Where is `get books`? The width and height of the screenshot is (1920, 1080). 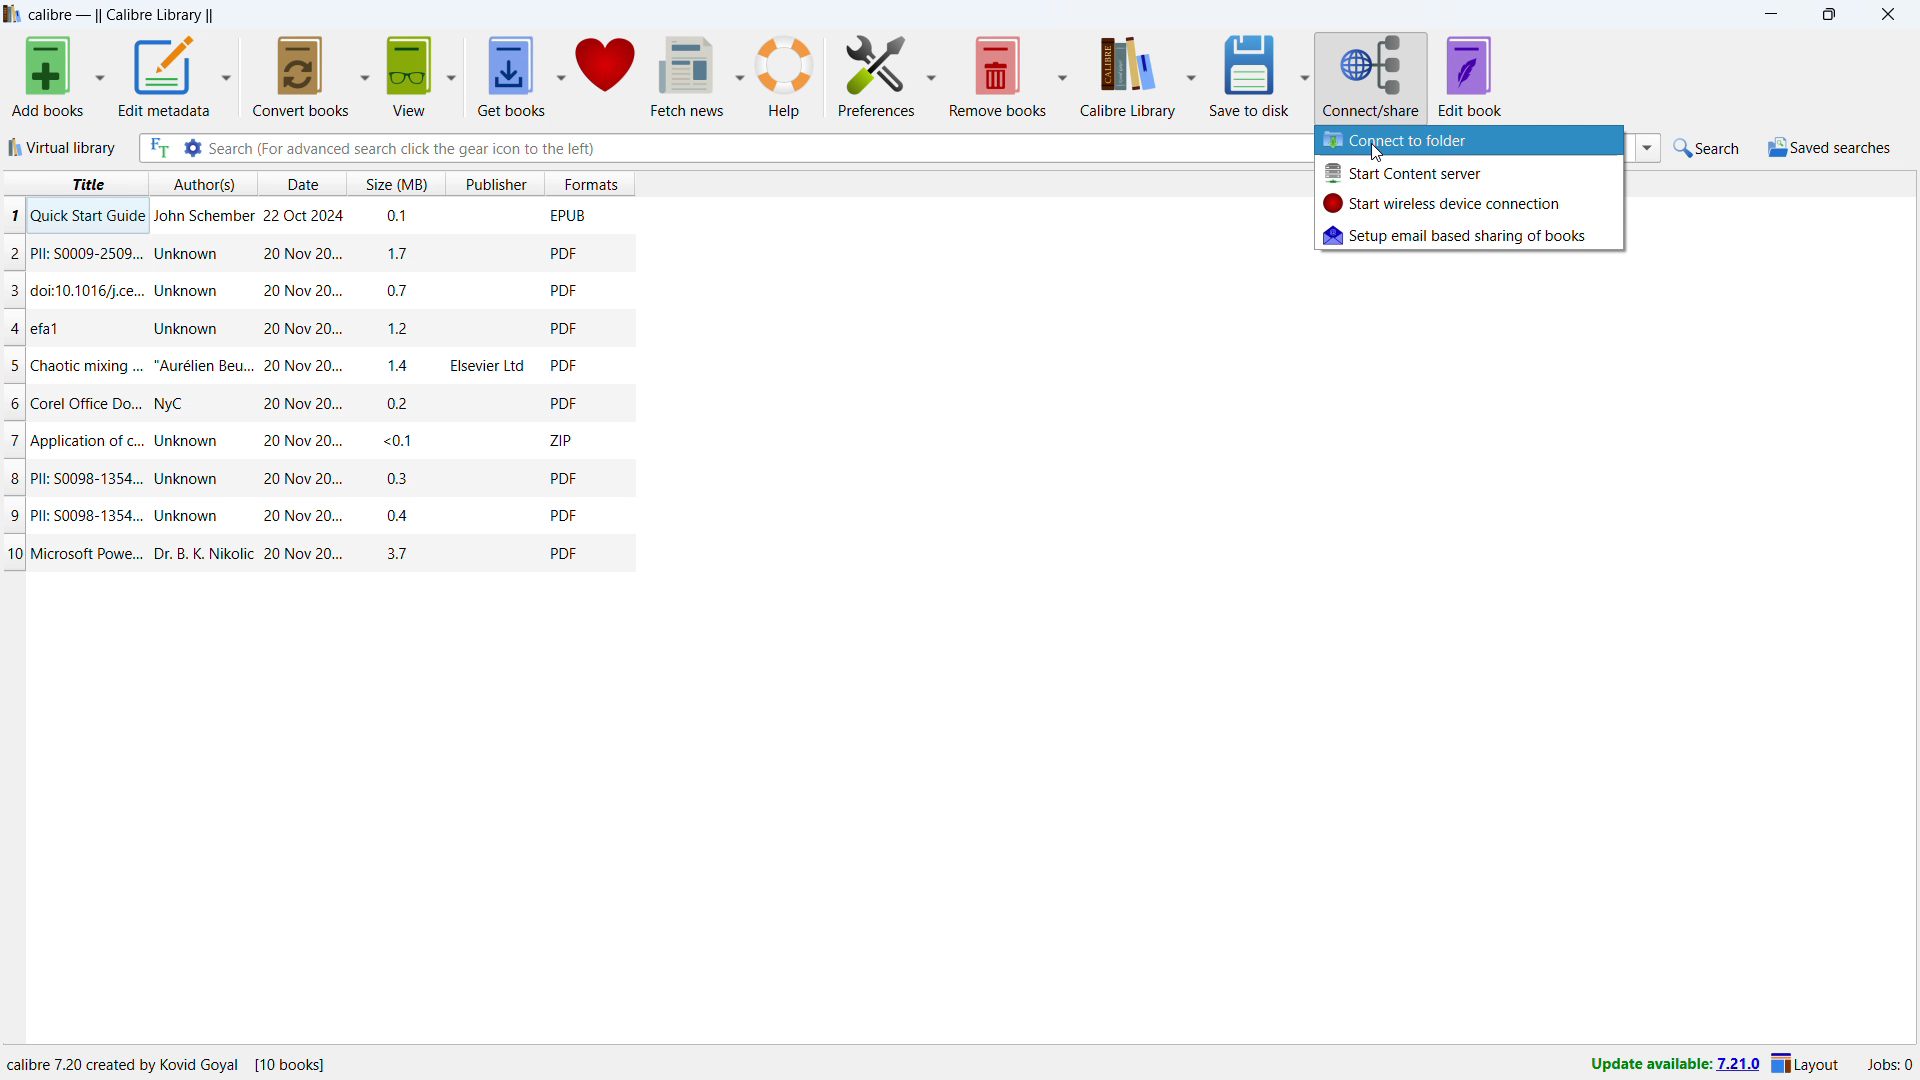 get books is located at coordinates (512, 77).